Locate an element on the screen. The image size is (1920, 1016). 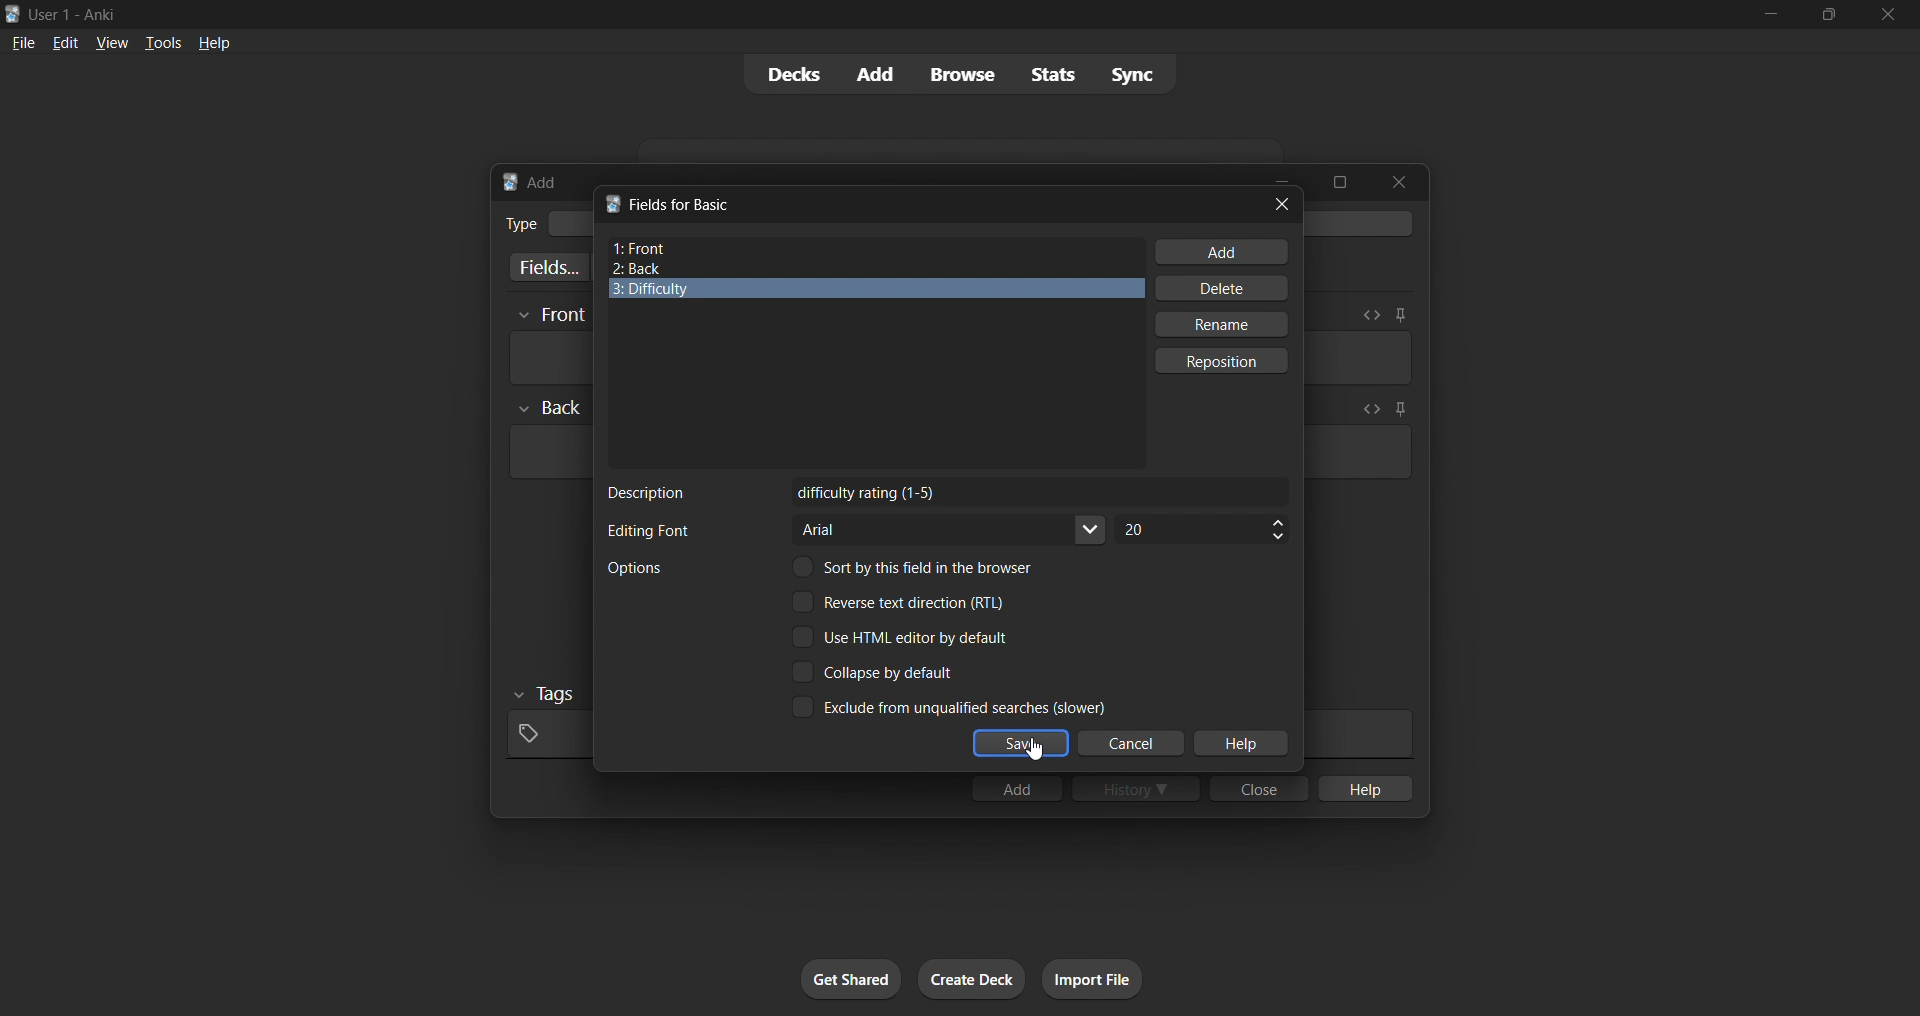
Toggle is located at coordinates (920, 566).